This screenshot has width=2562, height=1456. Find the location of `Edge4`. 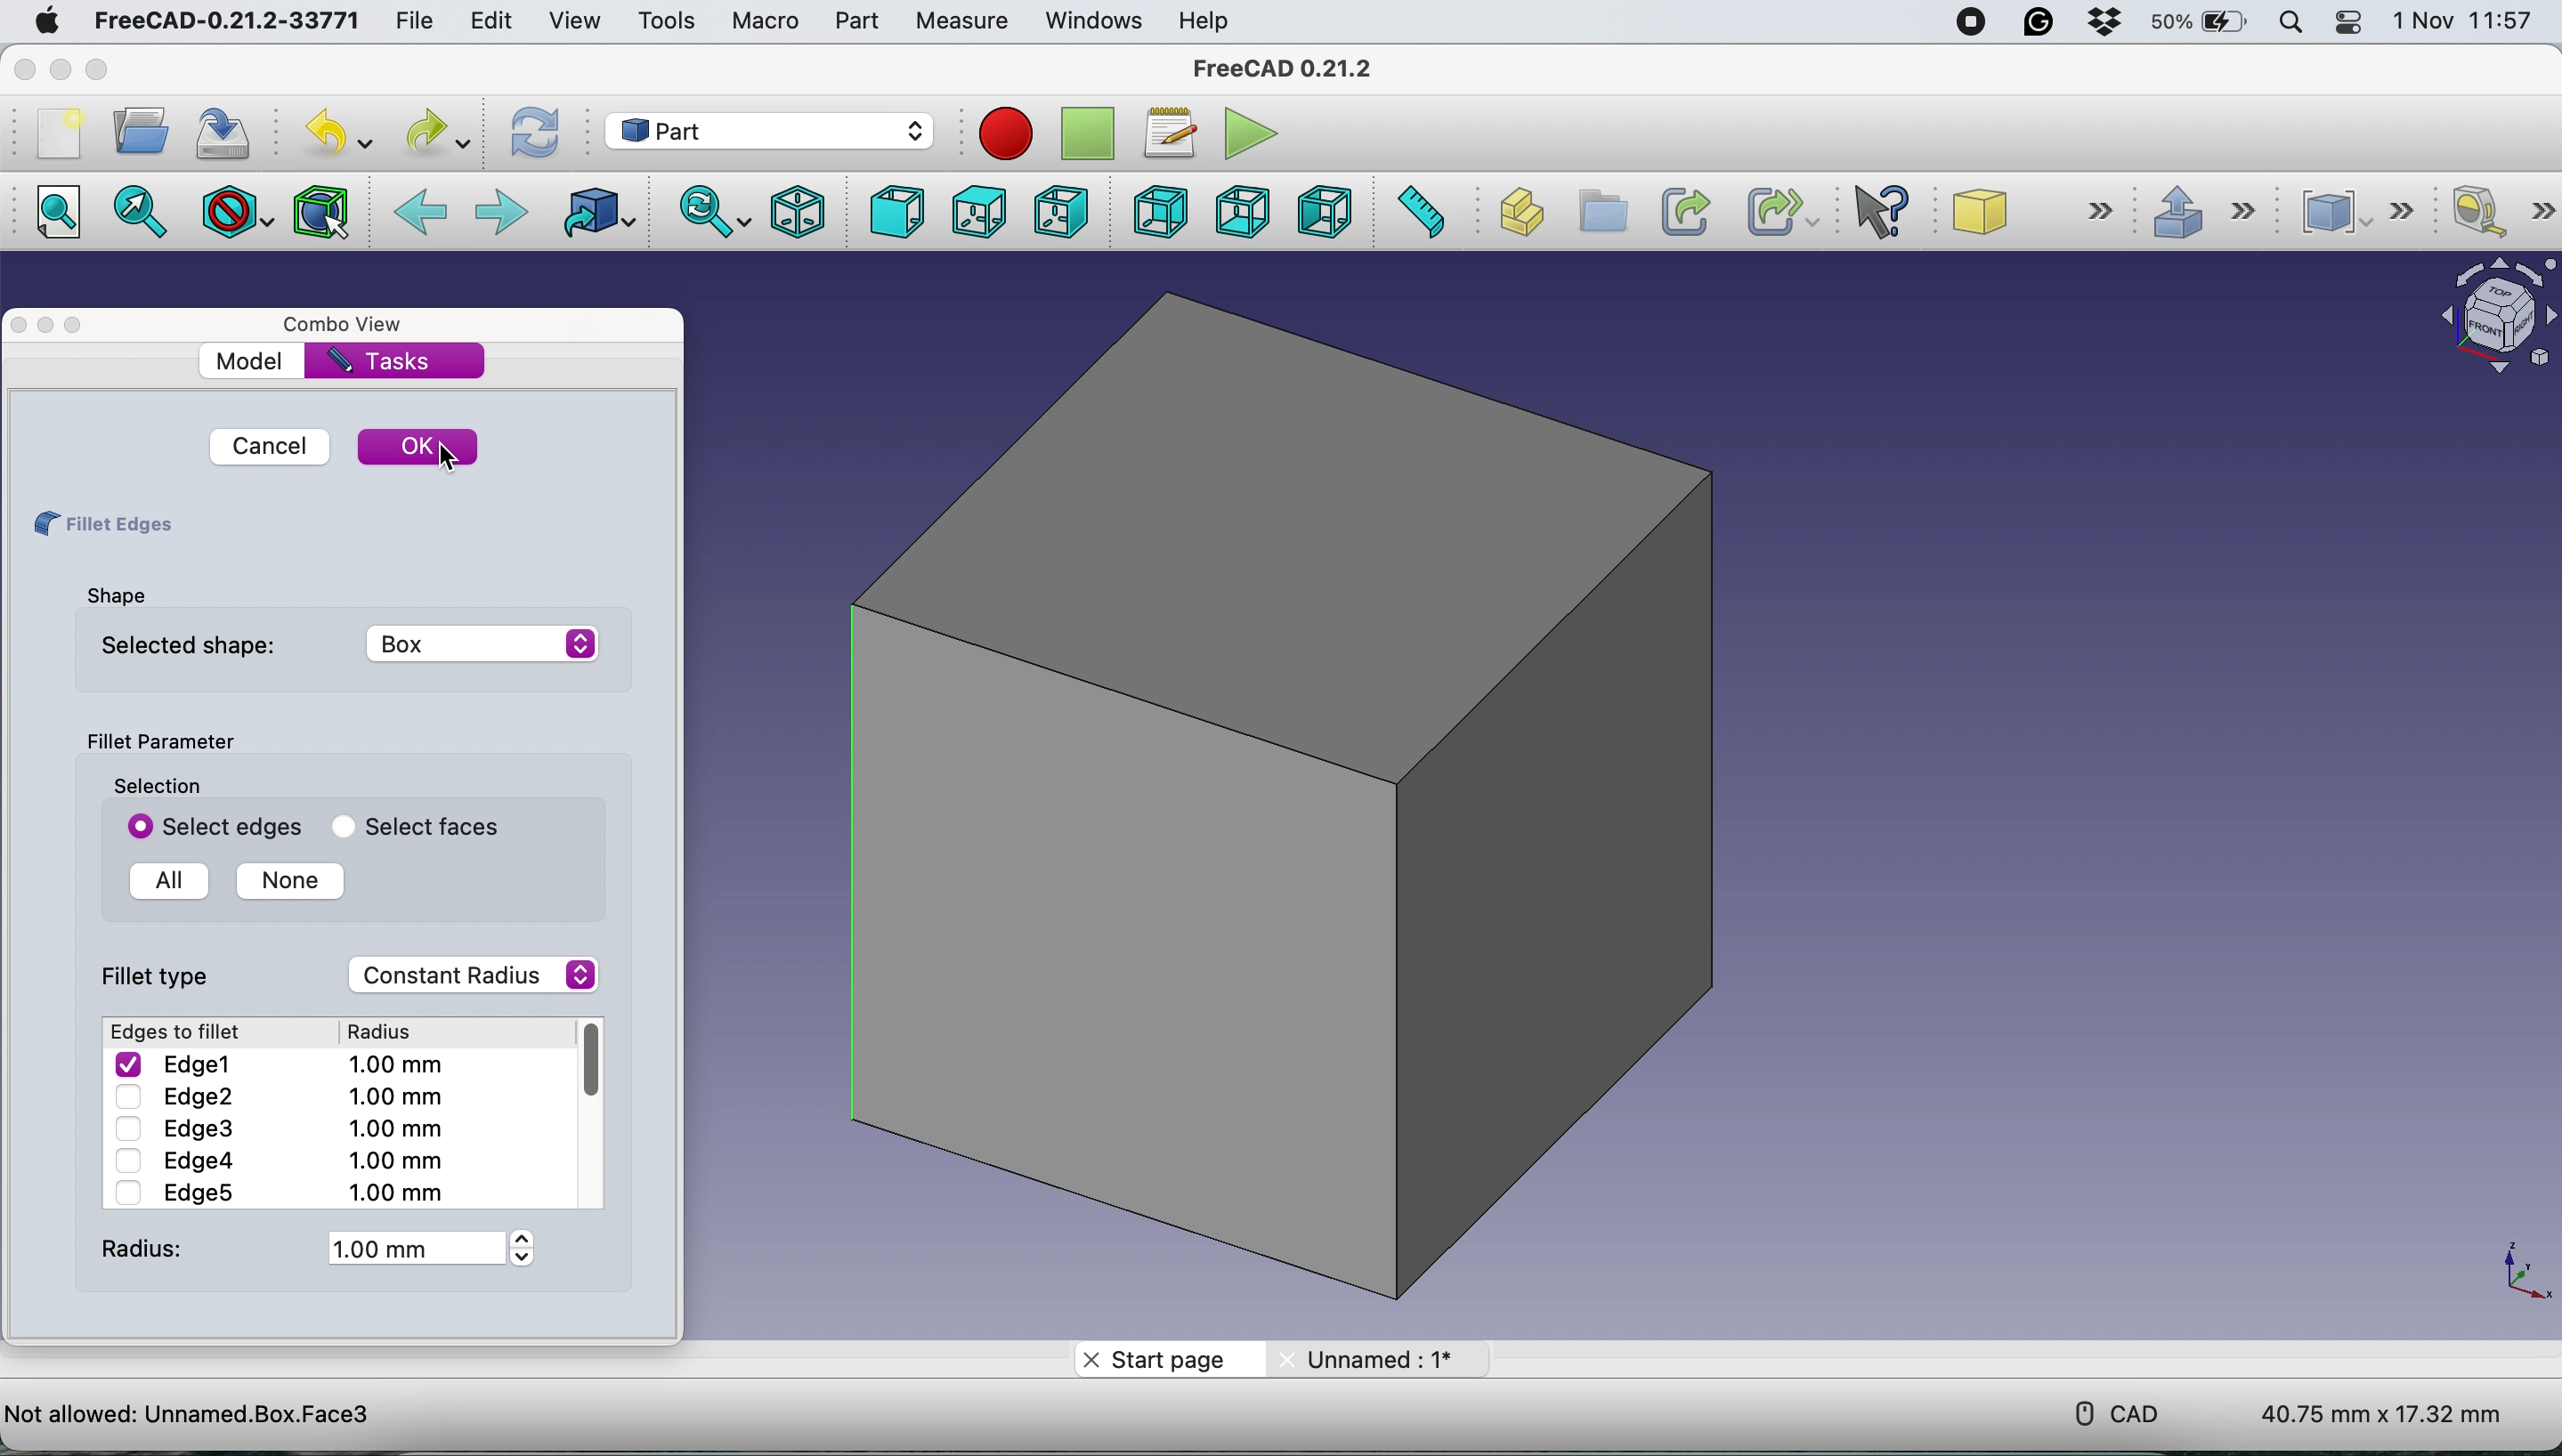

Edge4 is located at coordinates (279, 1160).